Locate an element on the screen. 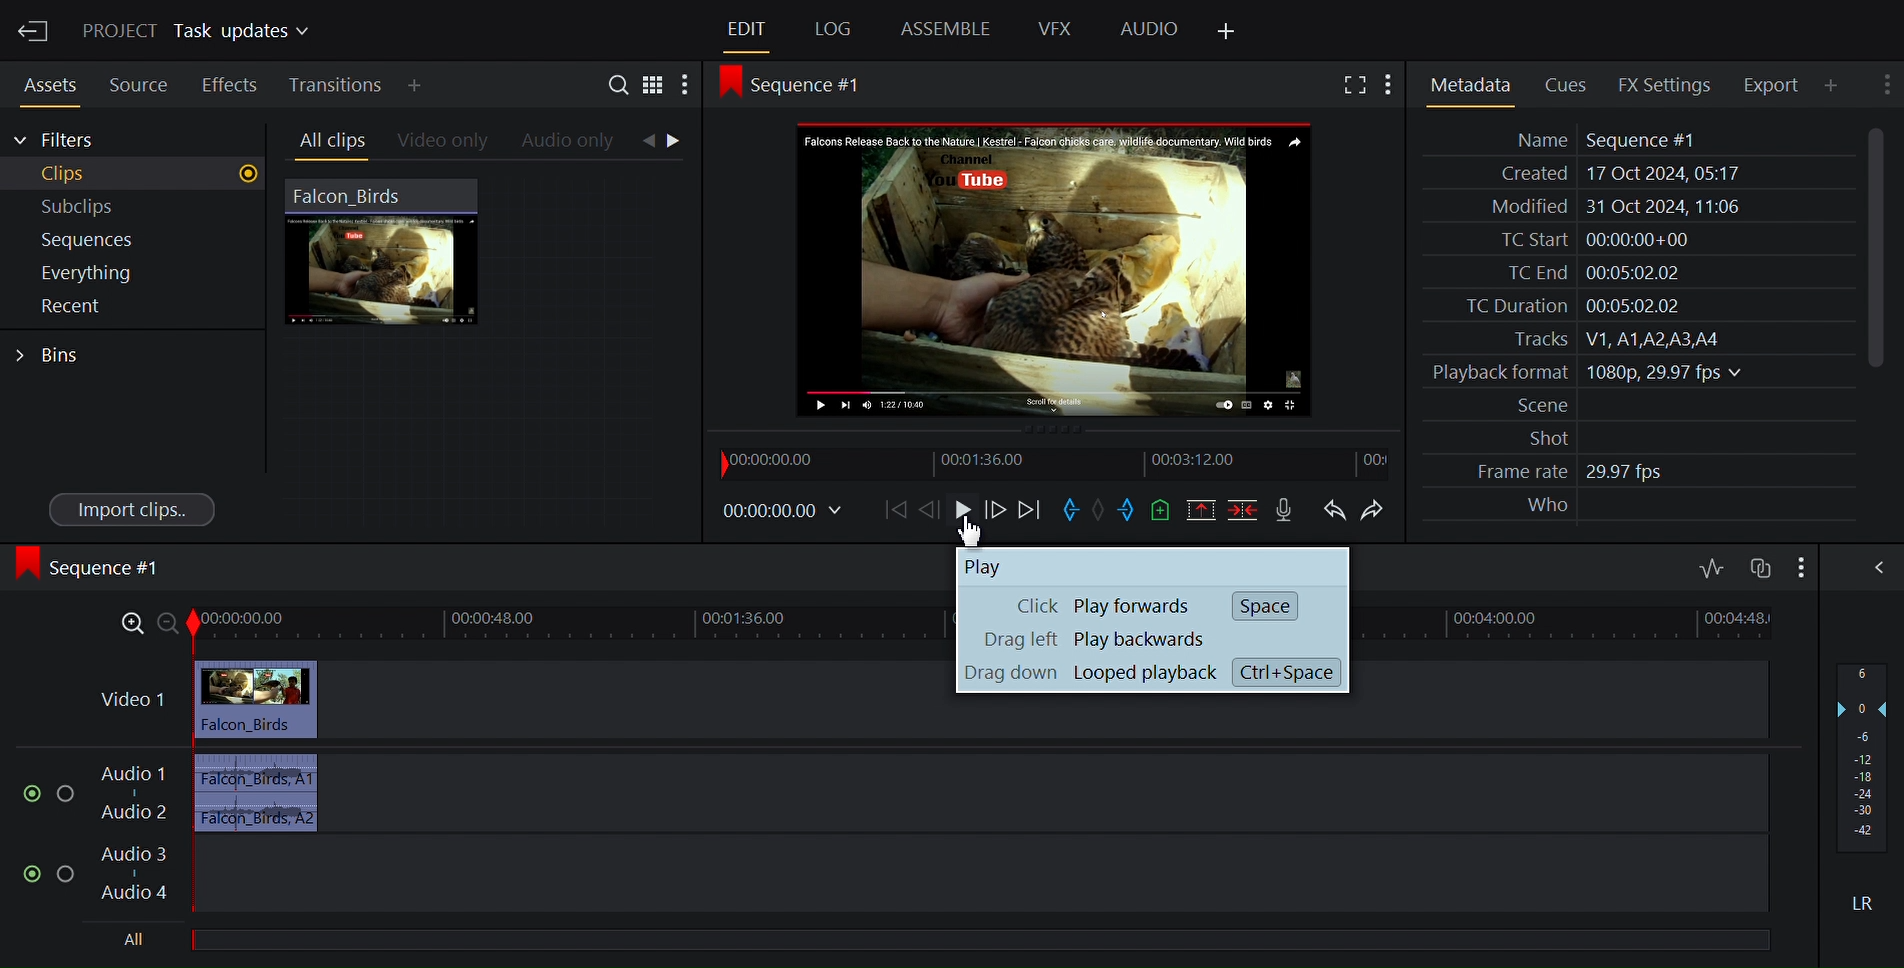  Name Sequence #1 is located at coordinates (1595, 139).